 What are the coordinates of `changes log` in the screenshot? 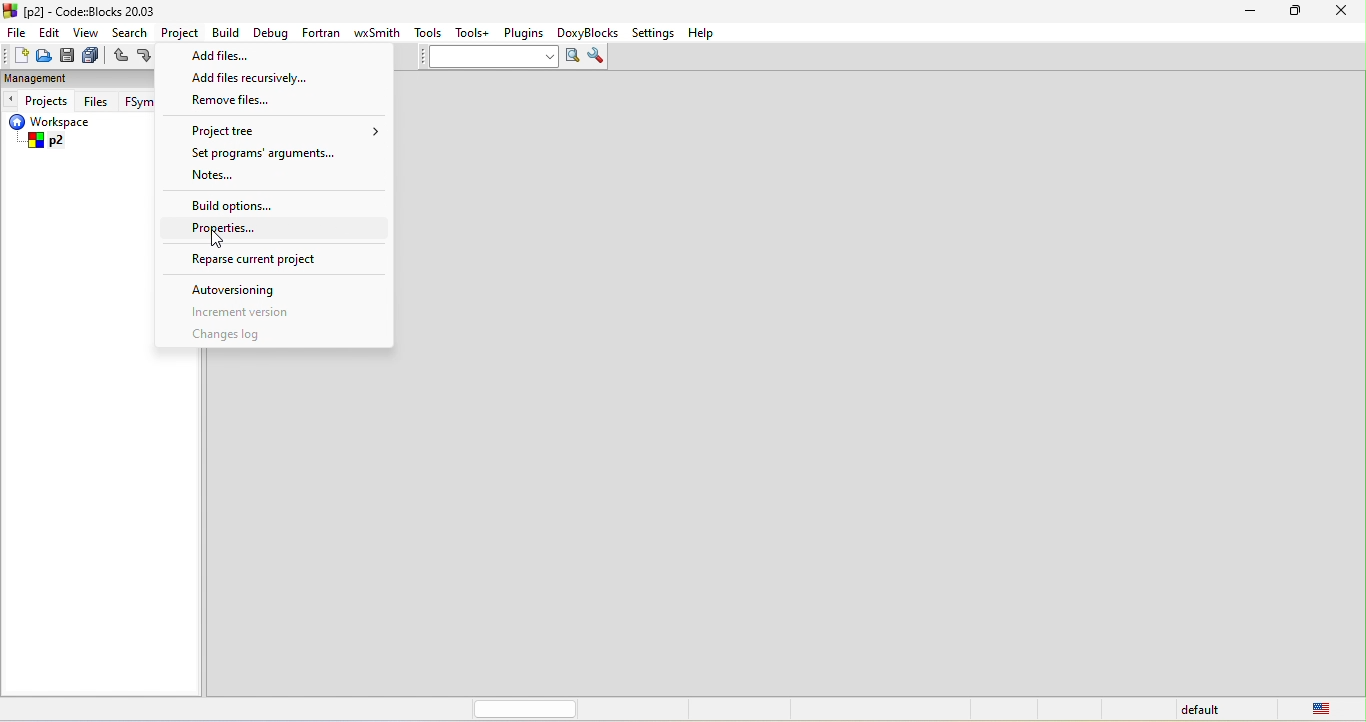 It's located at (248, 336).